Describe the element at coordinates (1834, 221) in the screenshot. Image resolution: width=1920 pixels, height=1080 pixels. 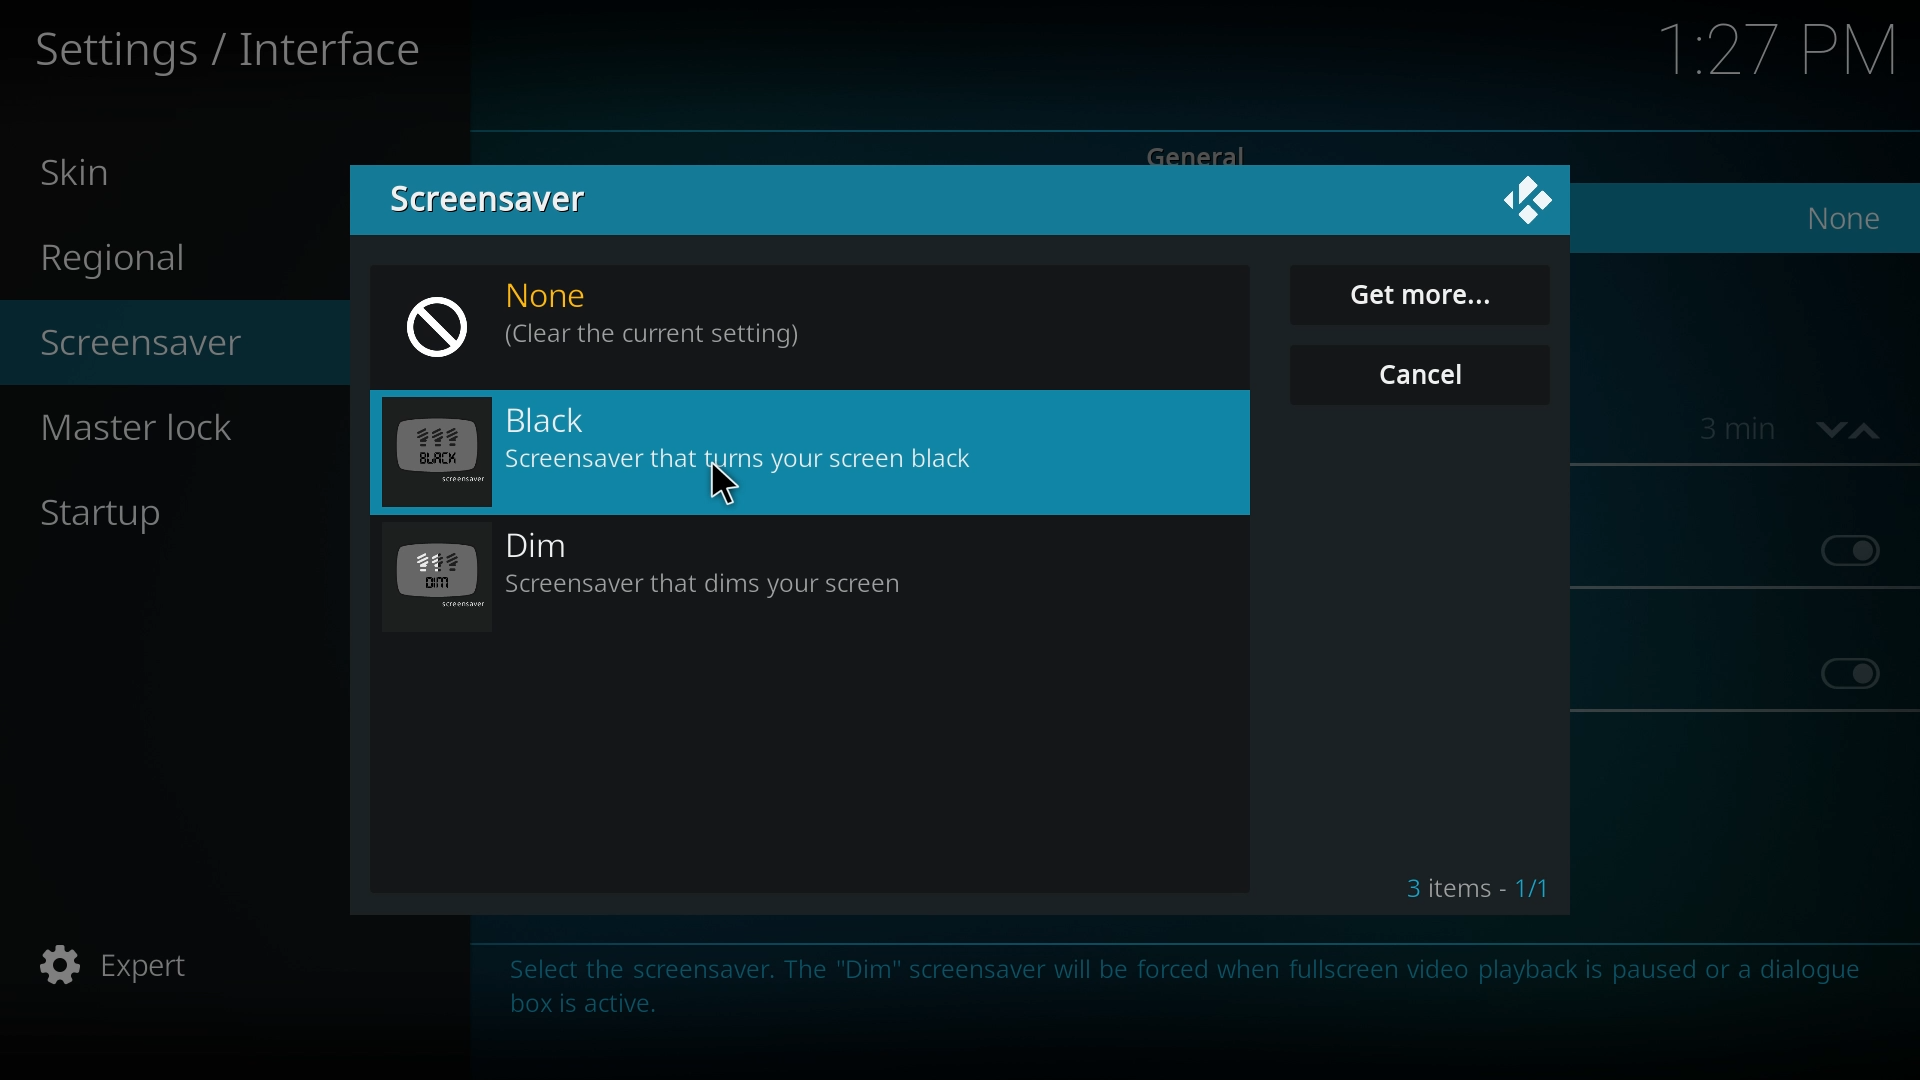
I see `none` at that location.